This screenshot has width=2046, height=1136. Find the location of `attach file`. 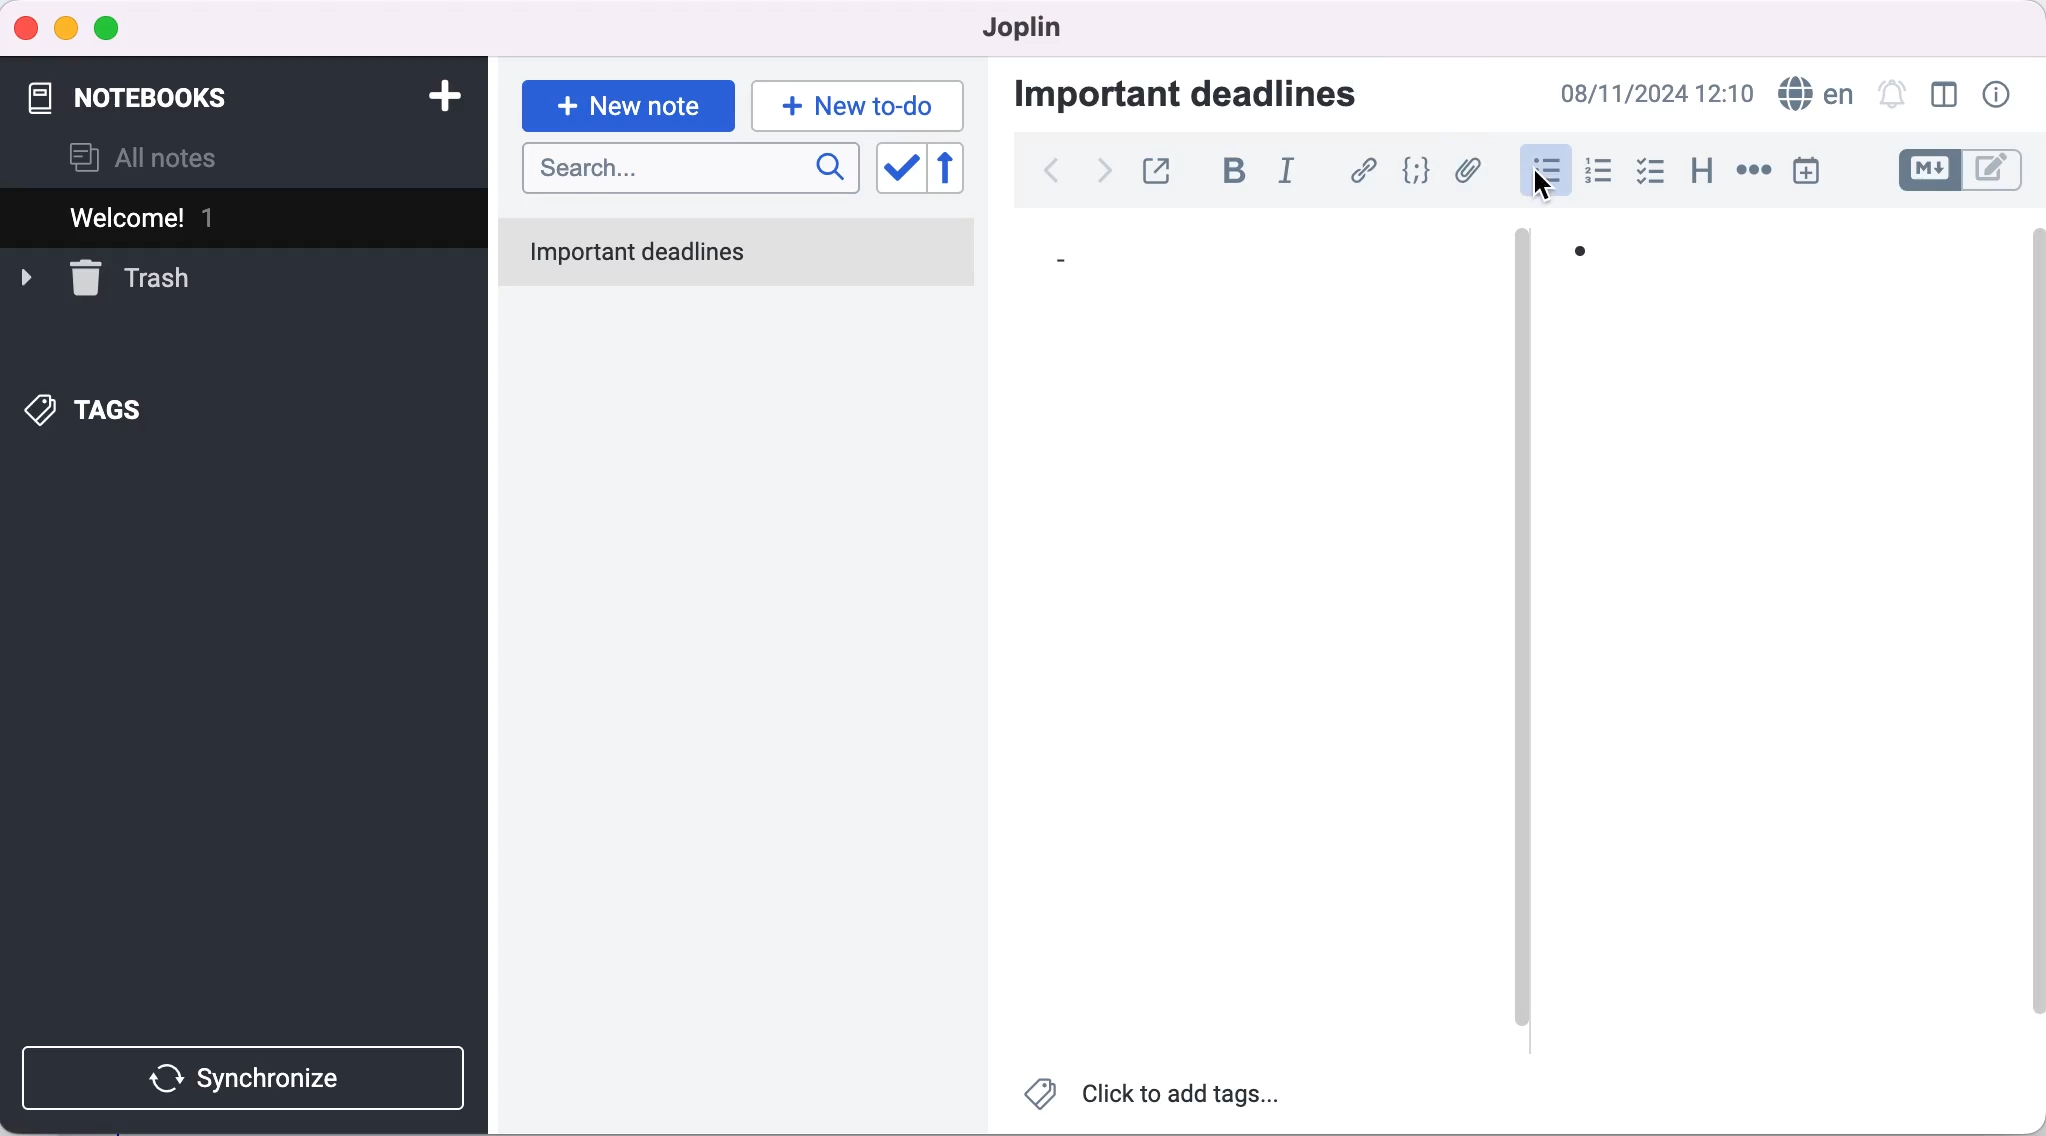

attach file is located at coordinates (1467, 171).